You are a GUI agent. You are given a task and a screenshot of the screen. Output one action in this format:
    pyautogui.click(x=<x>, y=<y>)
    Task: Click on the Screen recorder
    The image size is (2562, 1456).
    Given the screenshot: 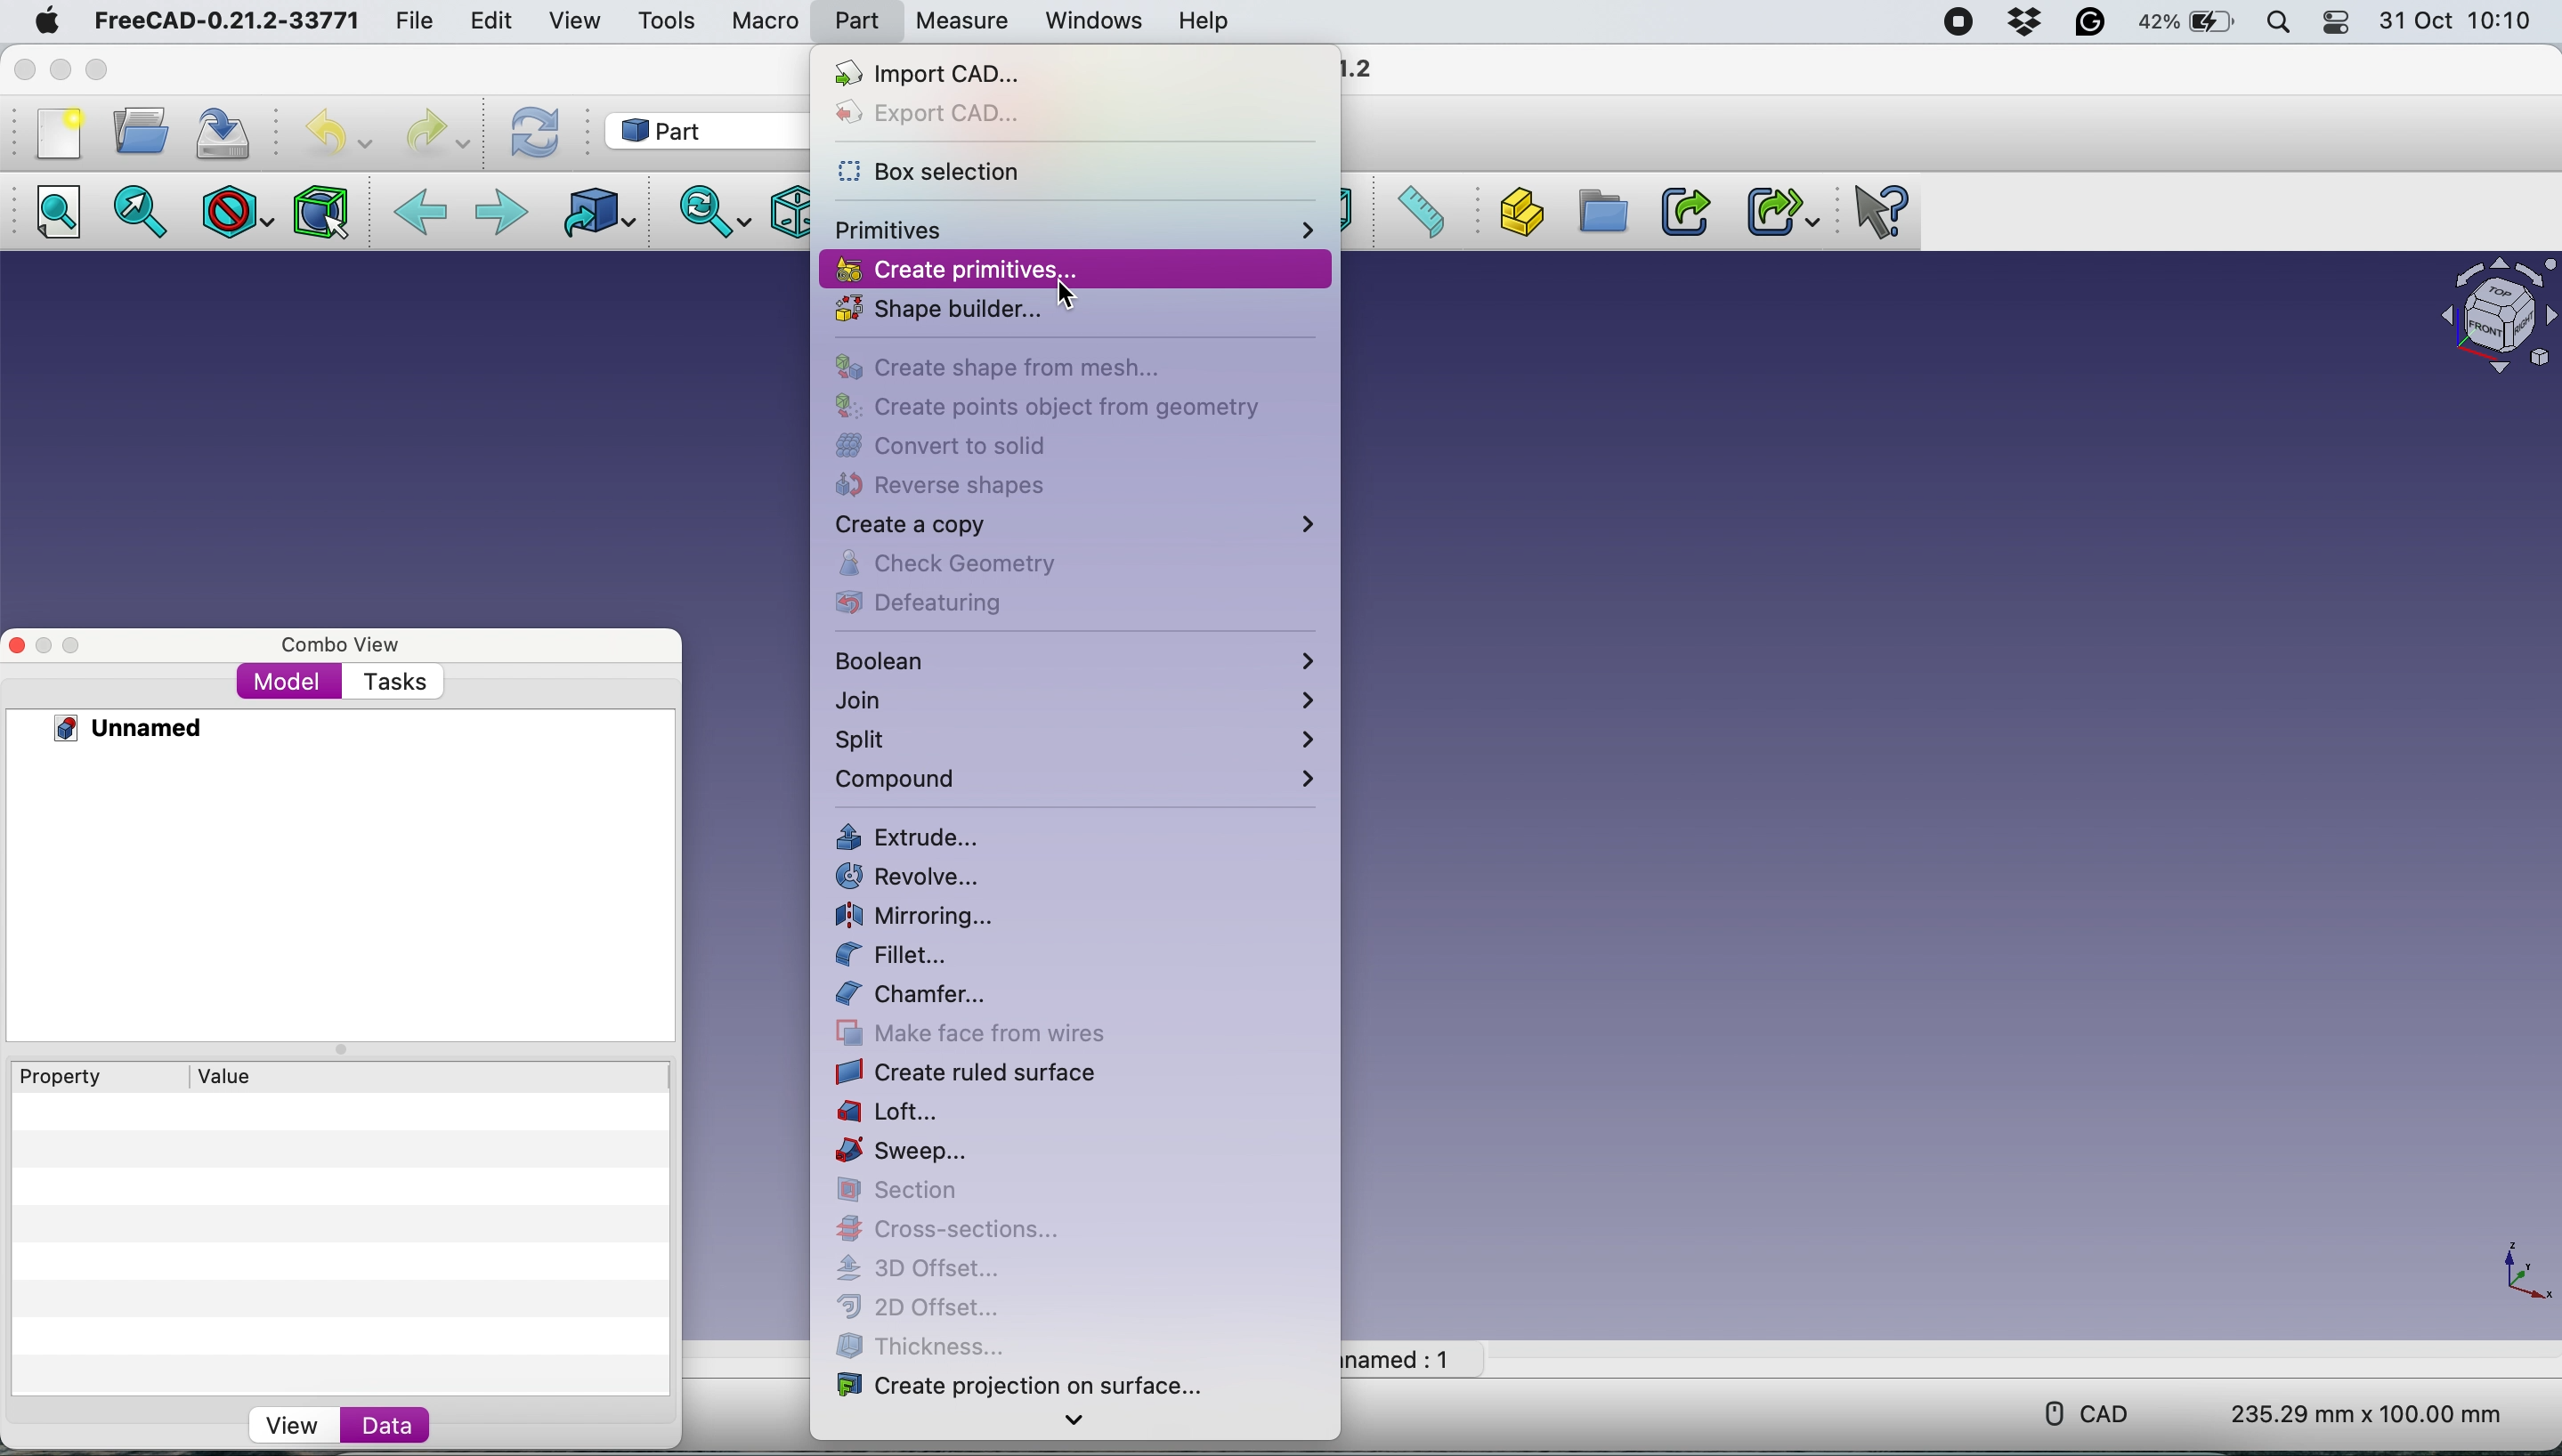 What is the action you would take?
    pyautogui.click(x=1962, y=21)
    